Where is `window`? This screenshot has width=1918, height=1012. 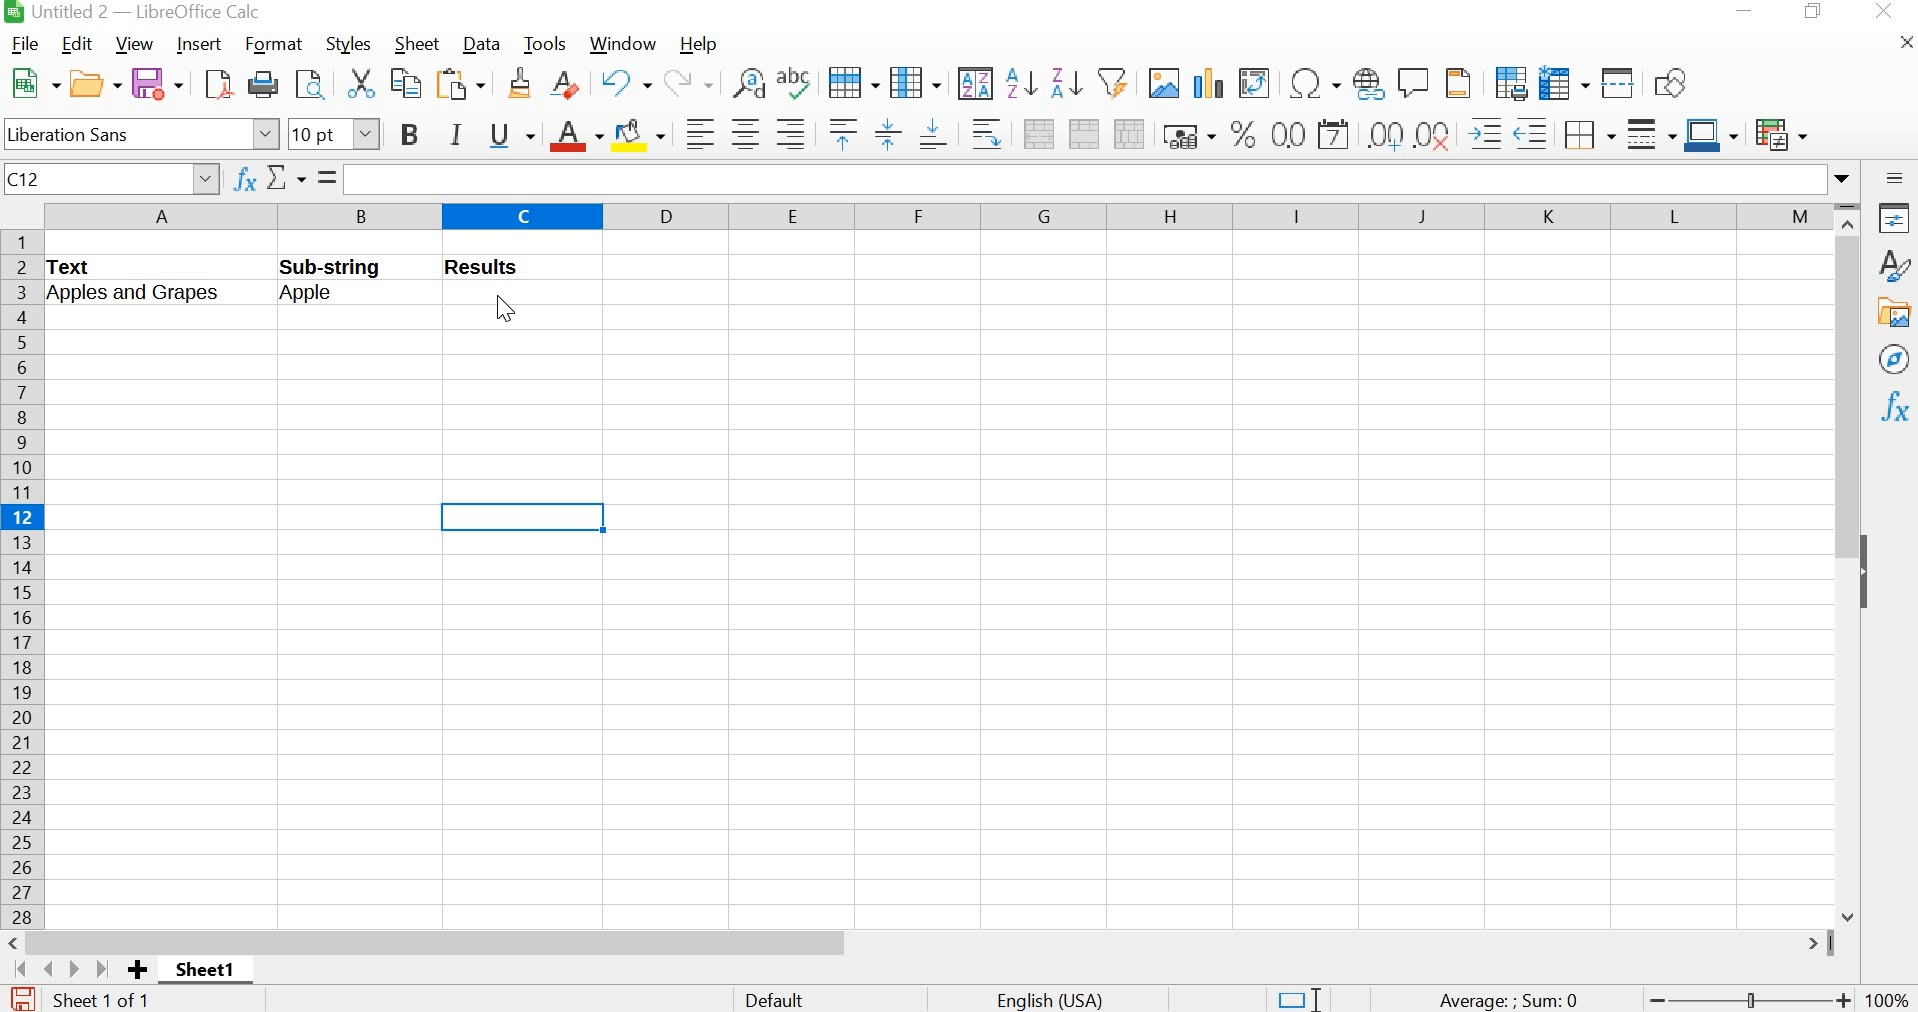 window is located at coordinates (626, 44).